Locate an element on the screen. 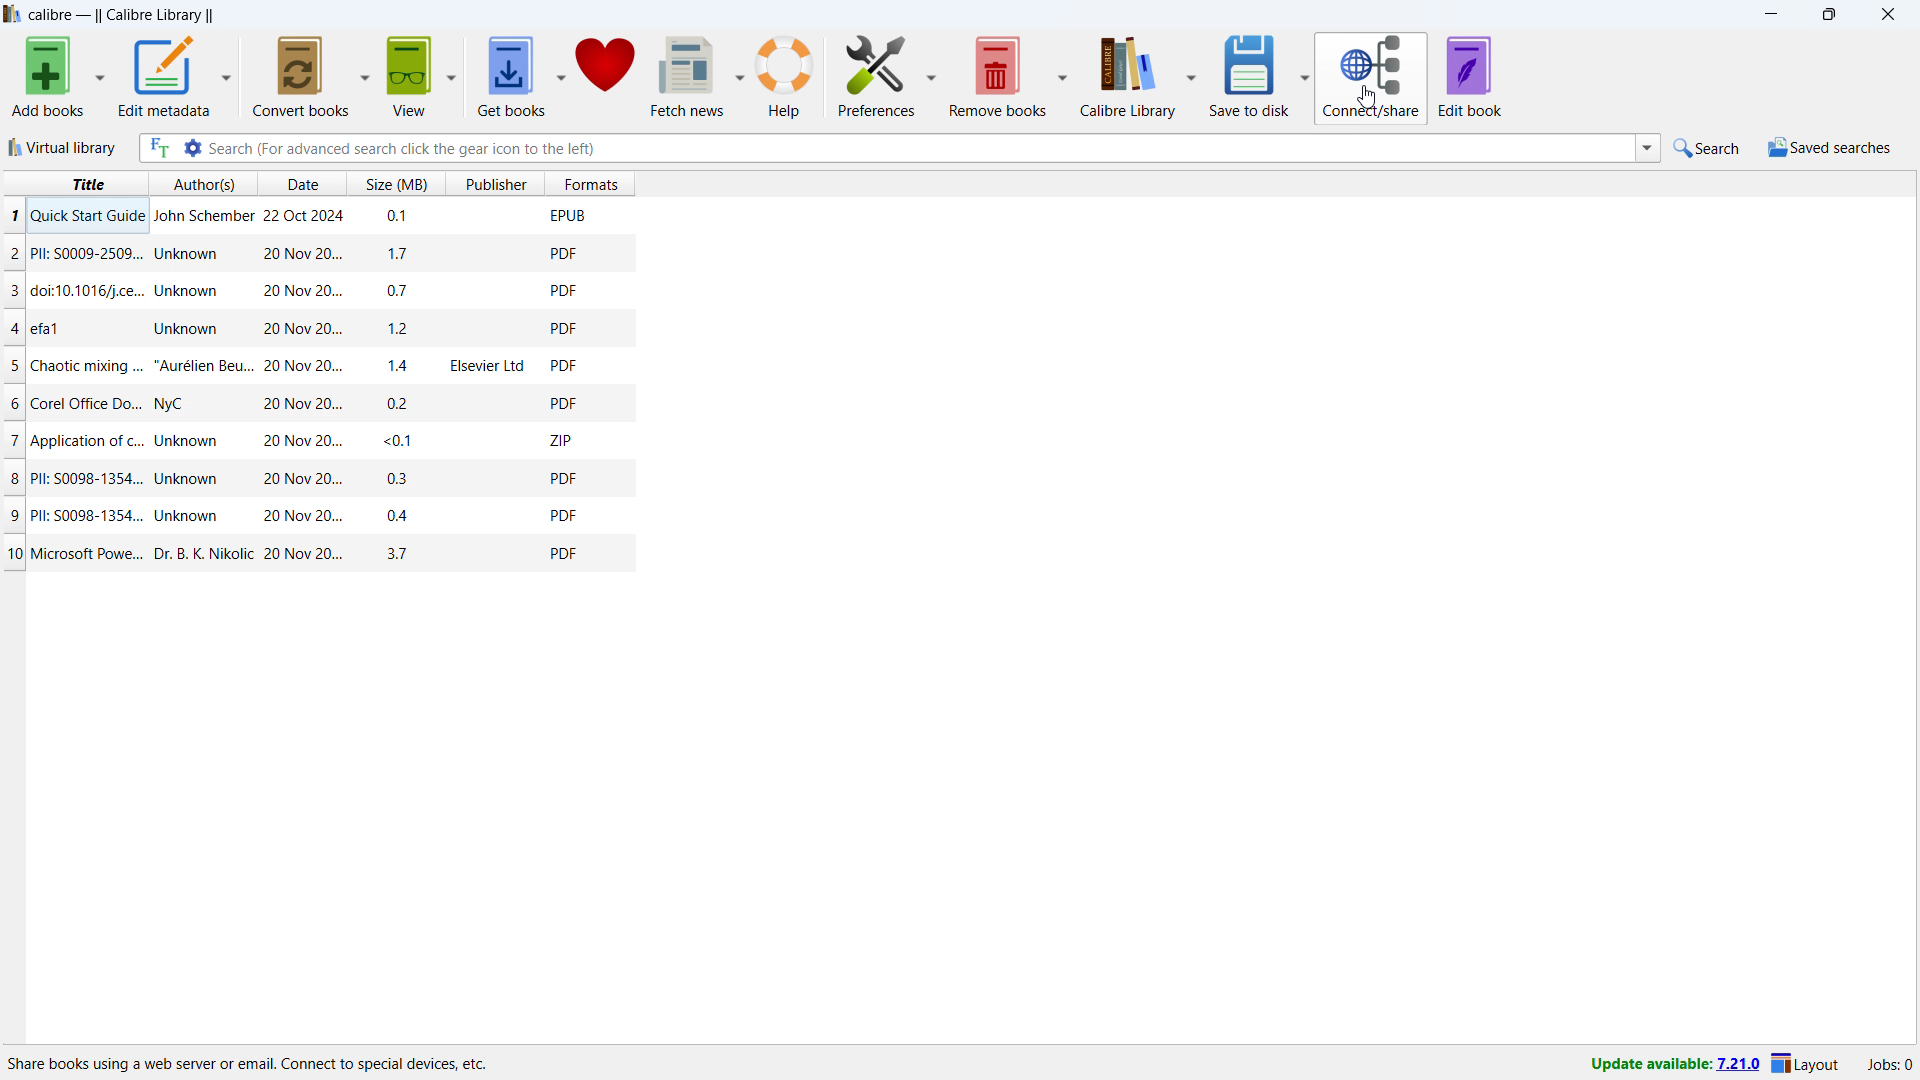  one book entry is located at coordinates (310, 218).